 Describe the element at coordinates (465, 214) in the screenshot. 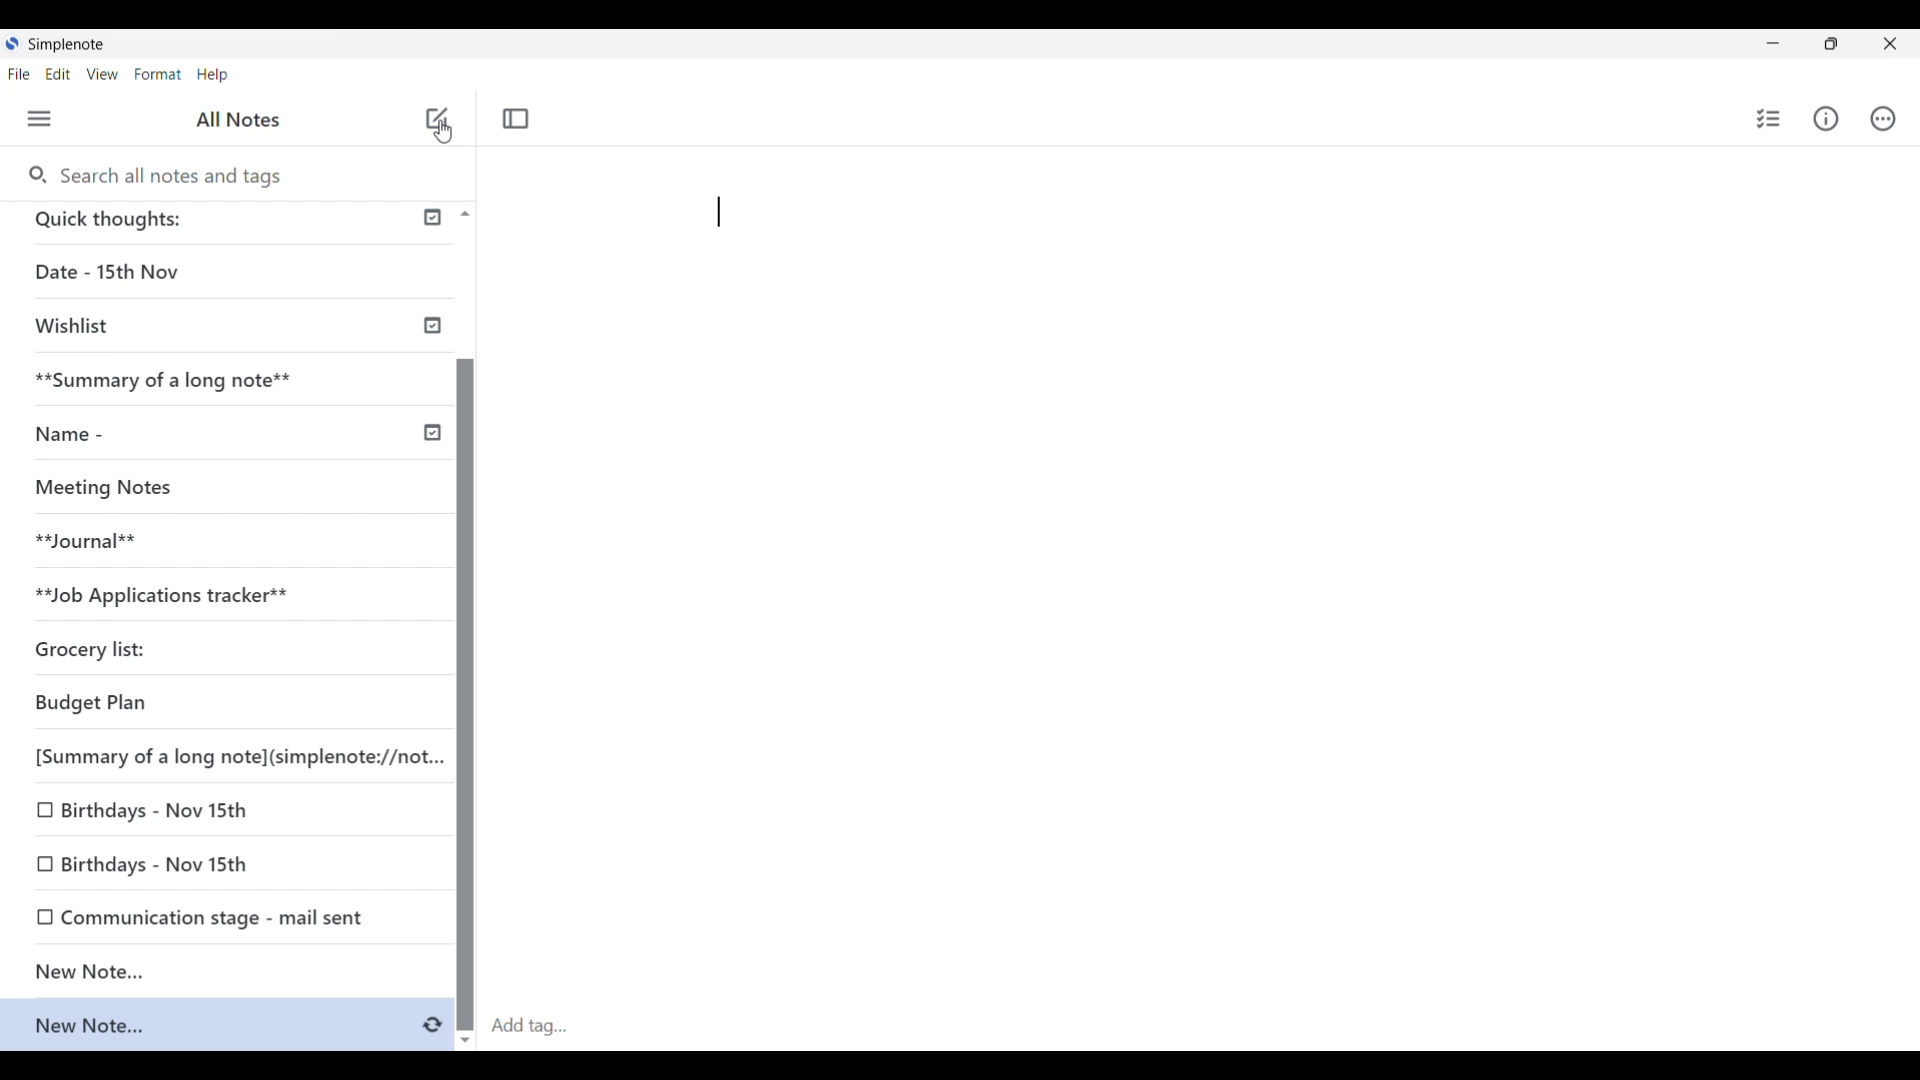

I see `Quick slide to top` at that location.